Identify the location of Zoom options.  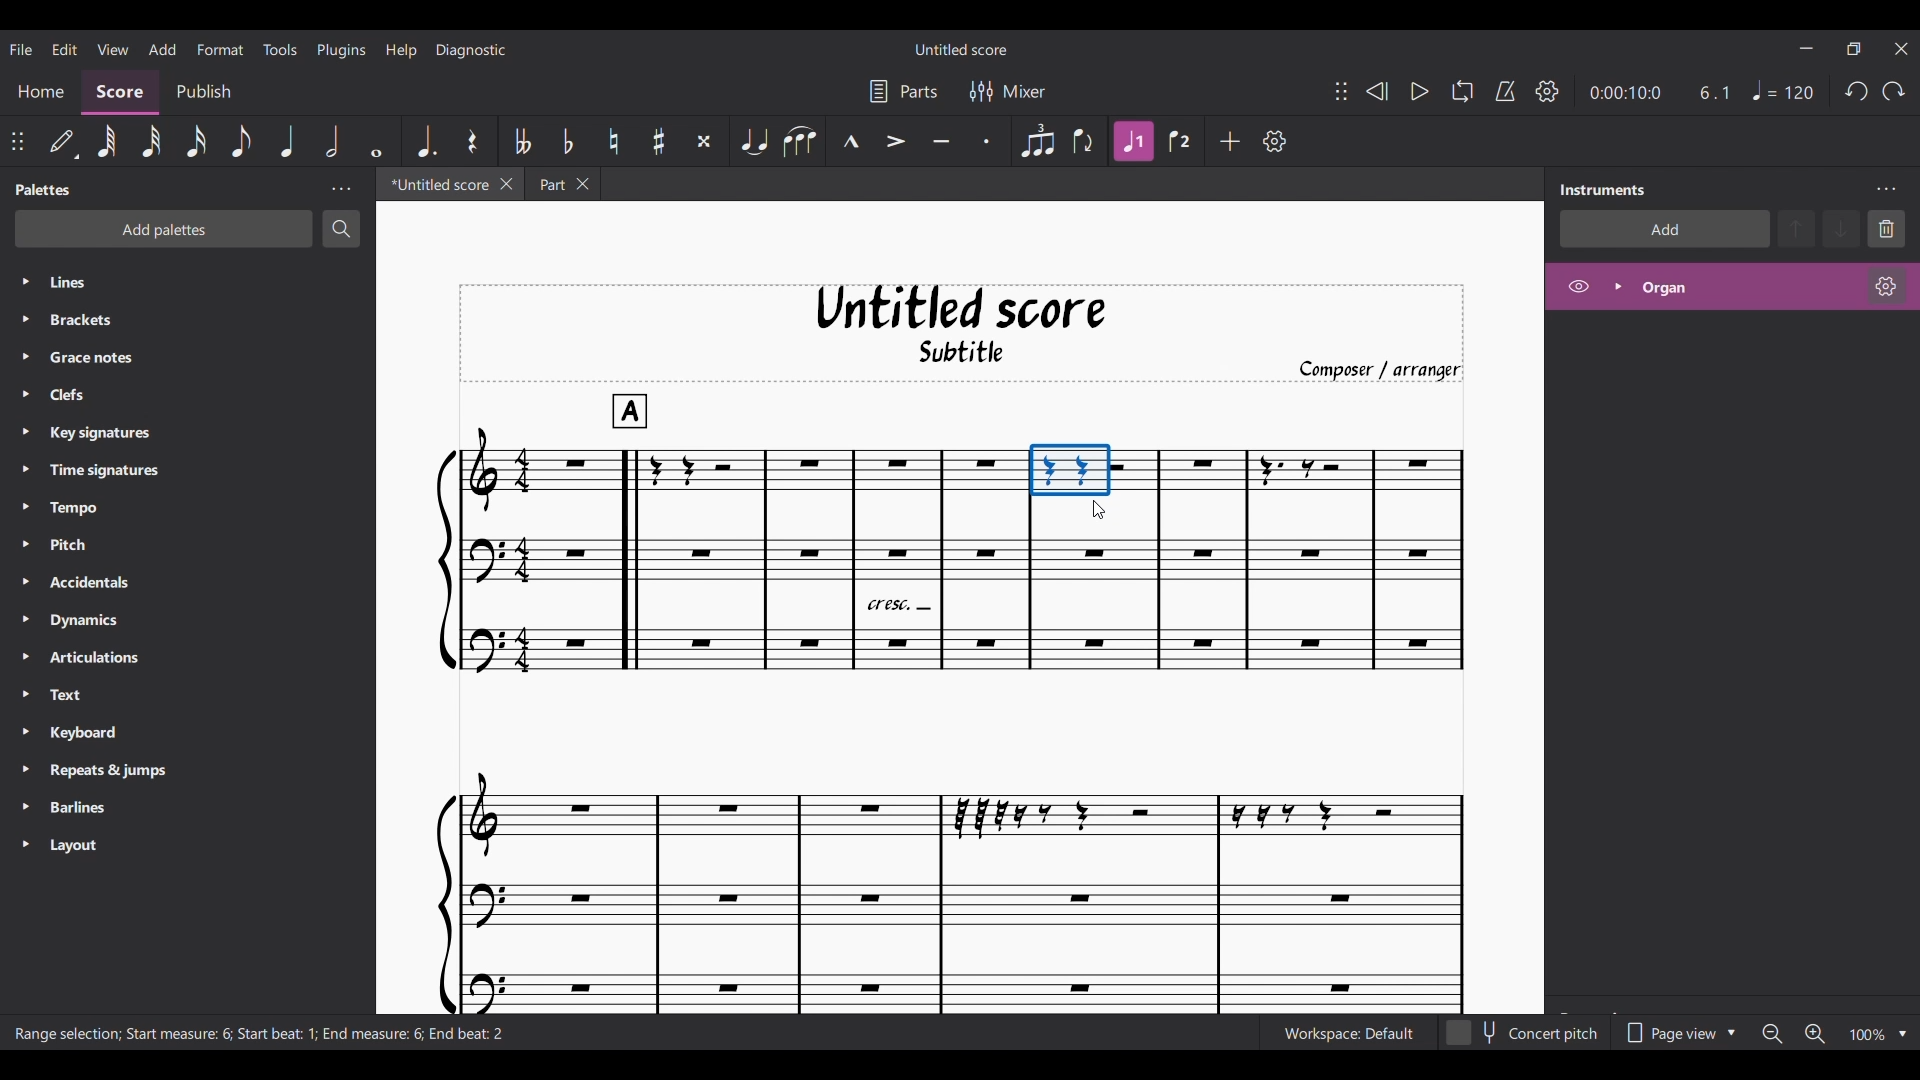
(1903, 1034).